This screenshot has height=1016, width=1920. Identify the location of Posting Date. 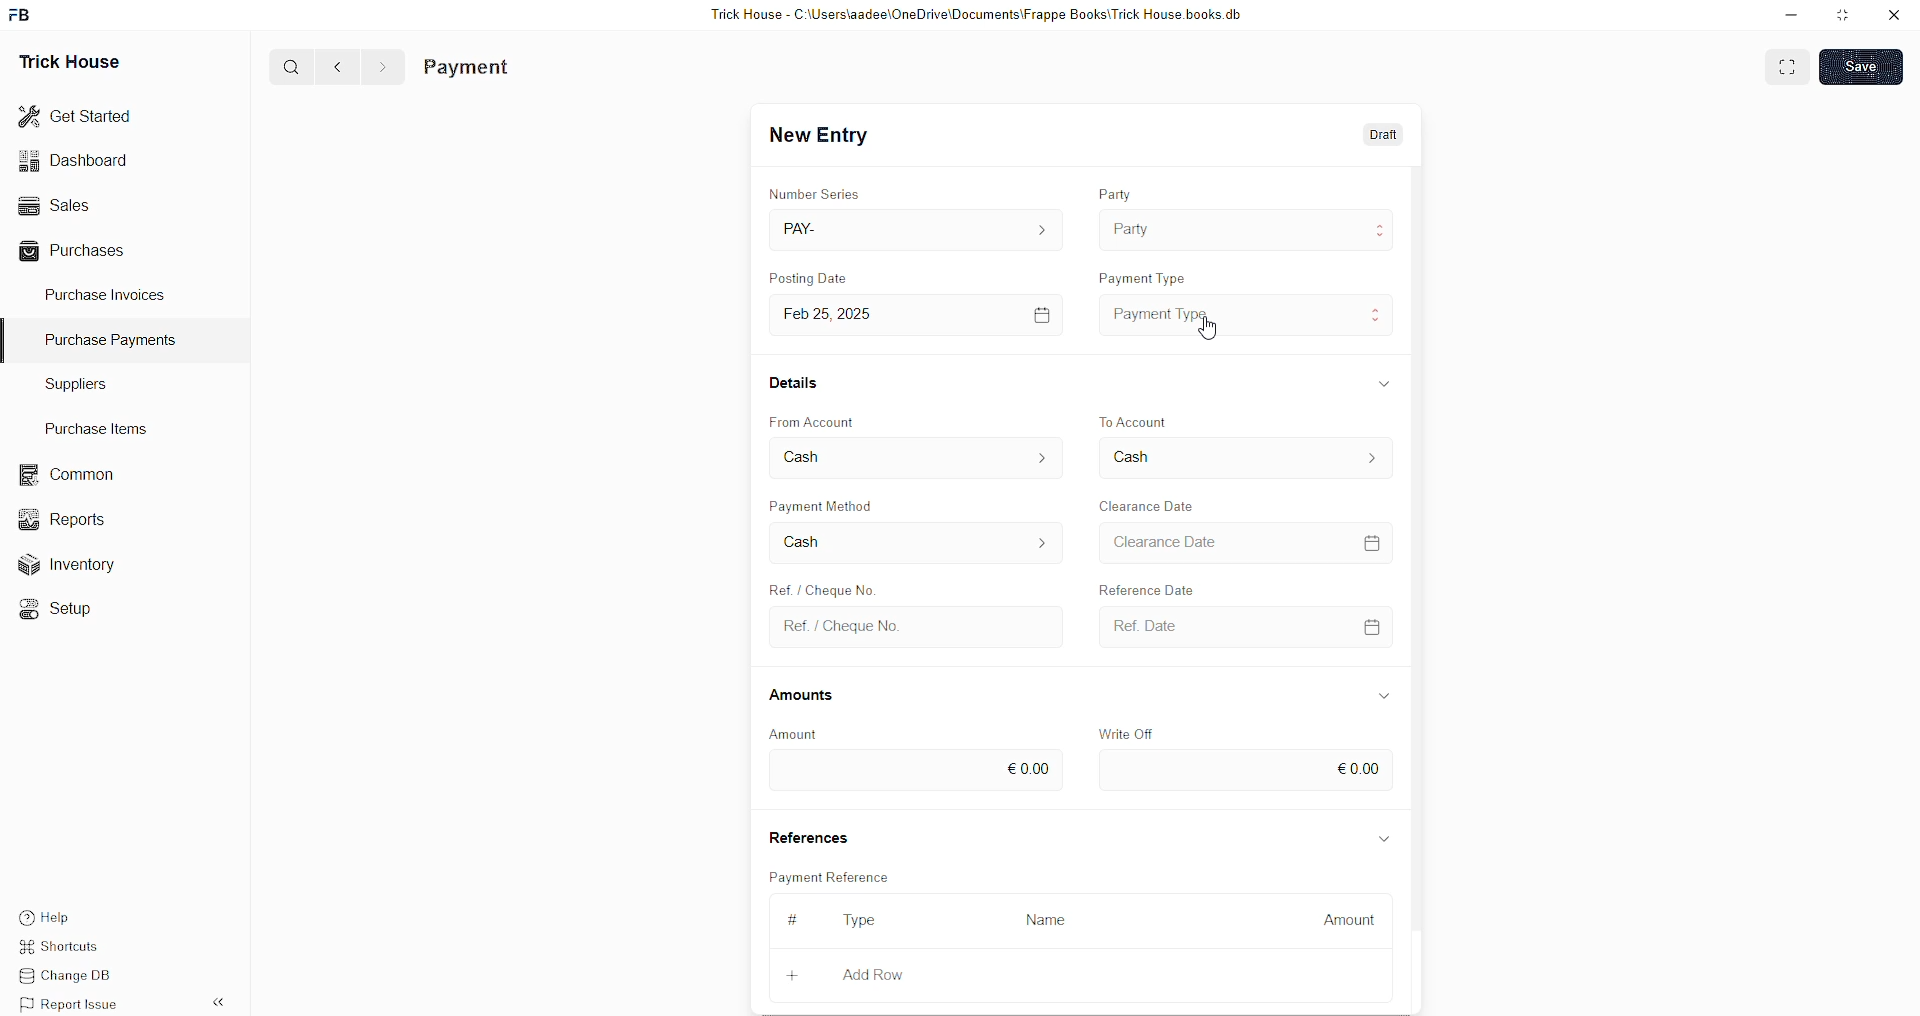
(821, 280).